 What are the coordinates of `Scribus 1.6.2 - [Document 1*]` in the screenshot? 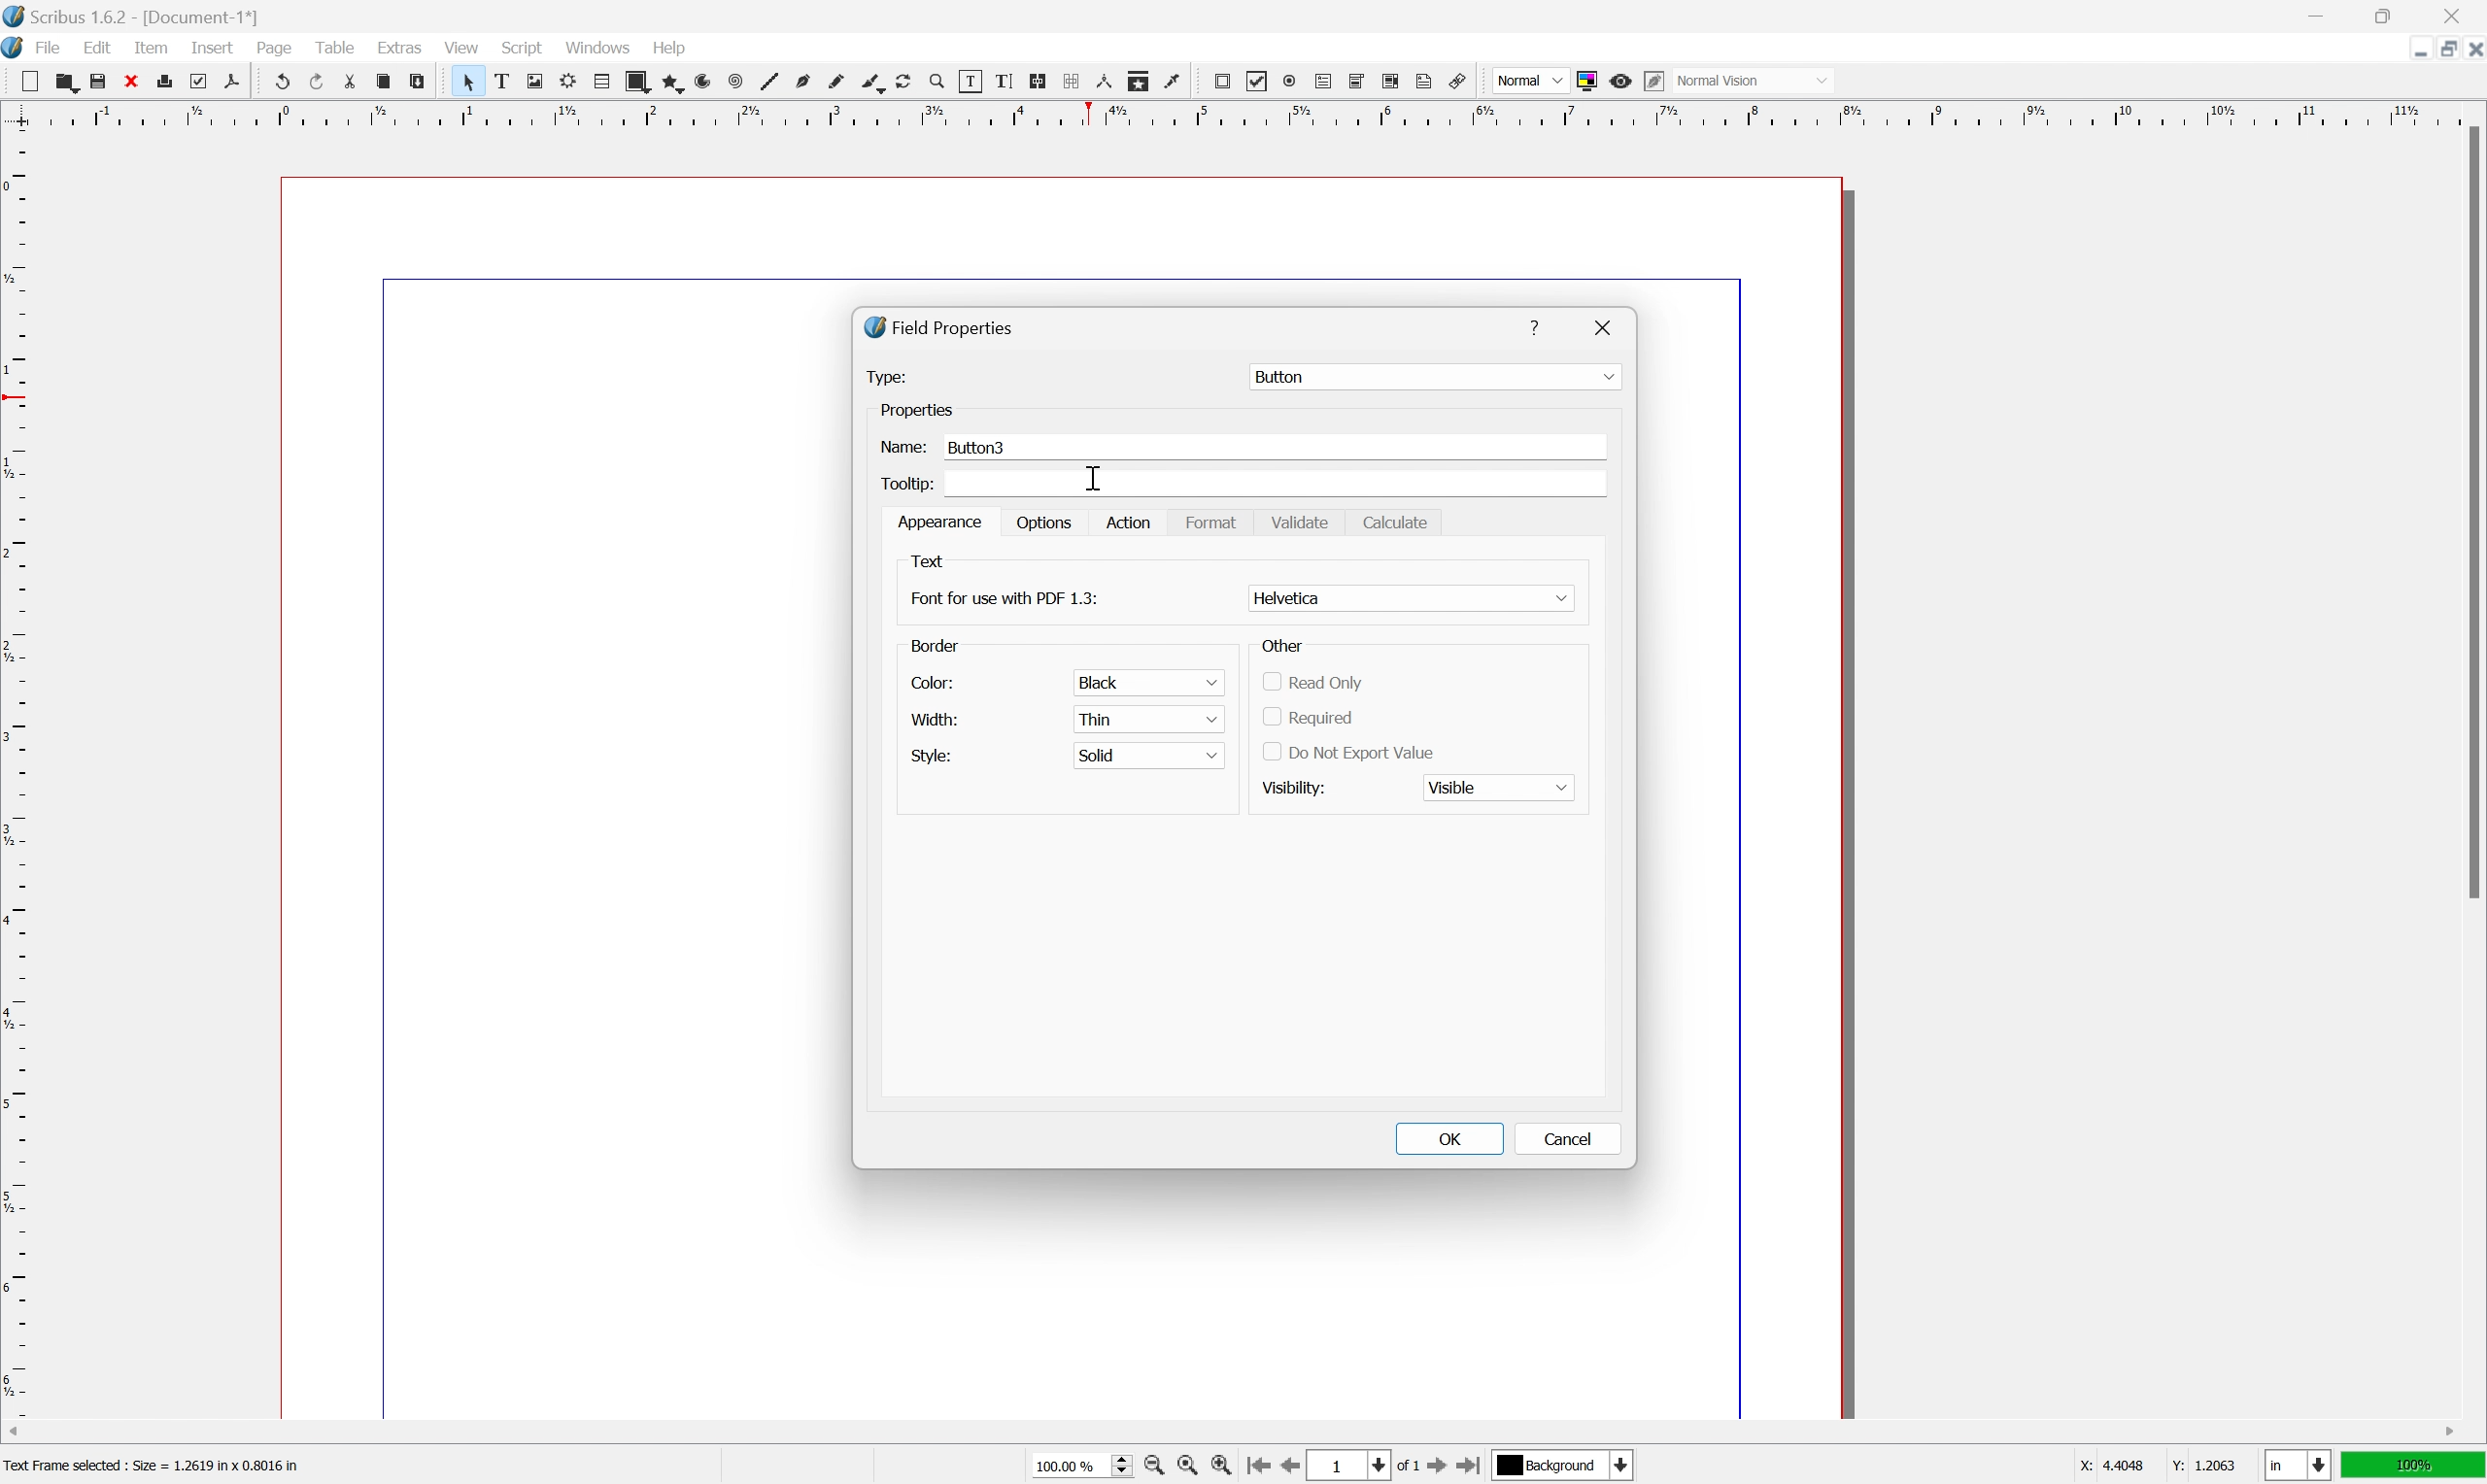 It's located at (156, 19).